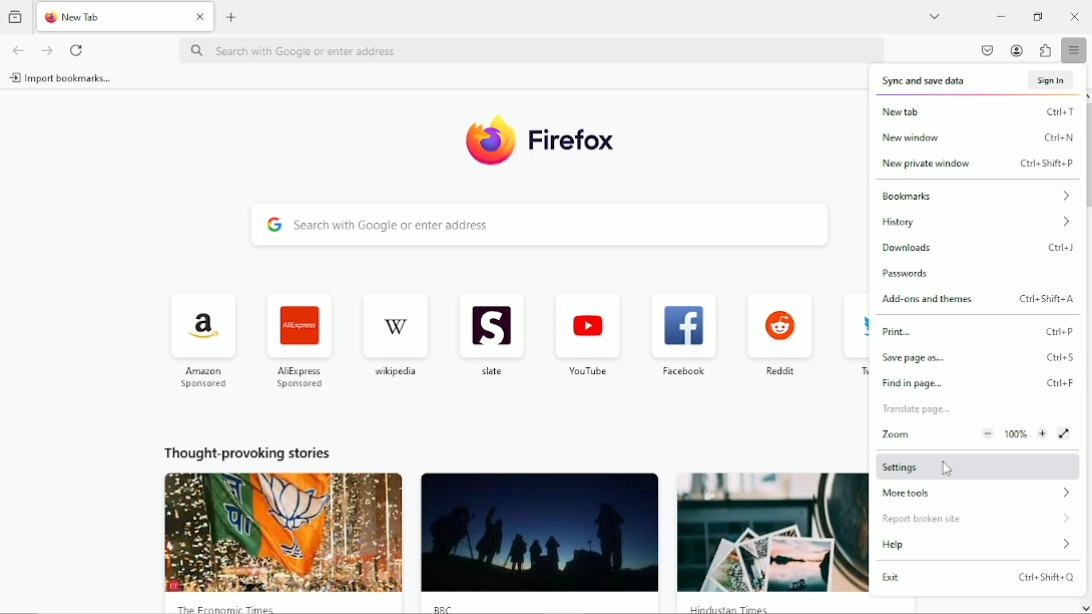  I want to click on AliExpress, so click(301, 377).